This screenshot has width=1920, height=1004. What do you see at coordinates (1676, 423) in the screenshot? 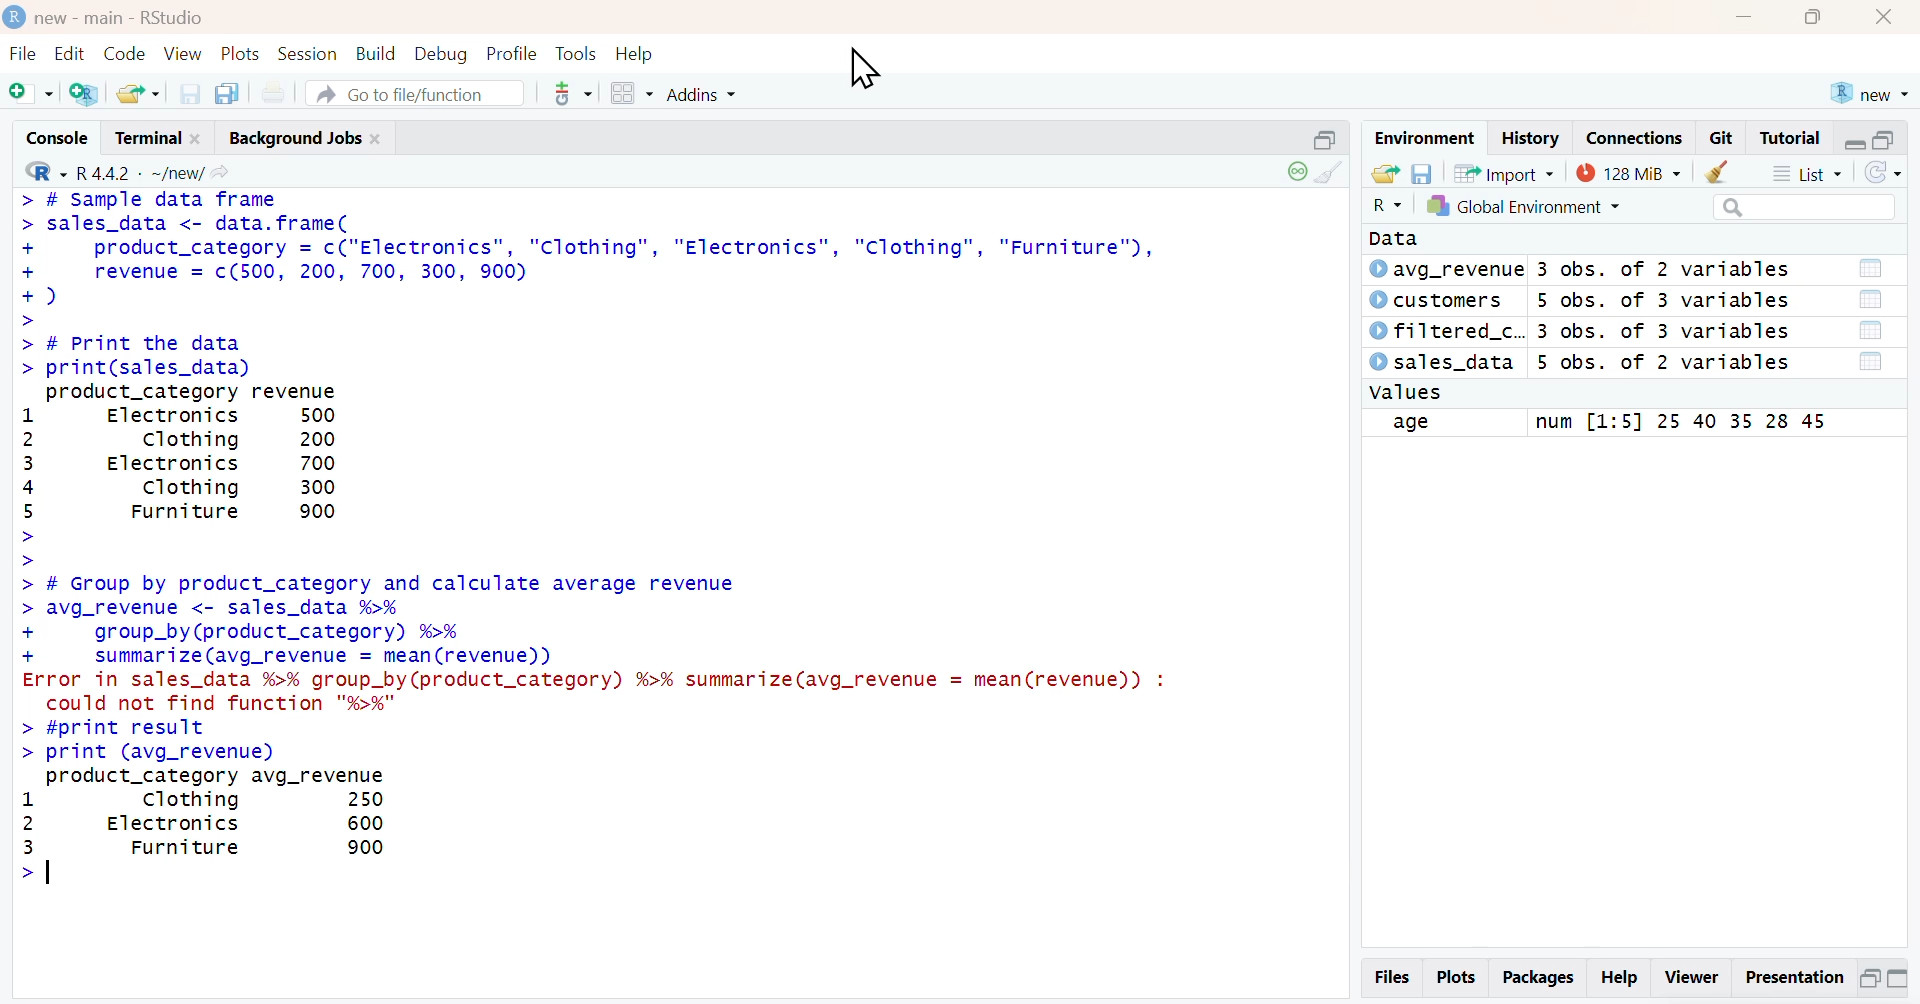
I see `field values` at bounding box center [1676, 423].